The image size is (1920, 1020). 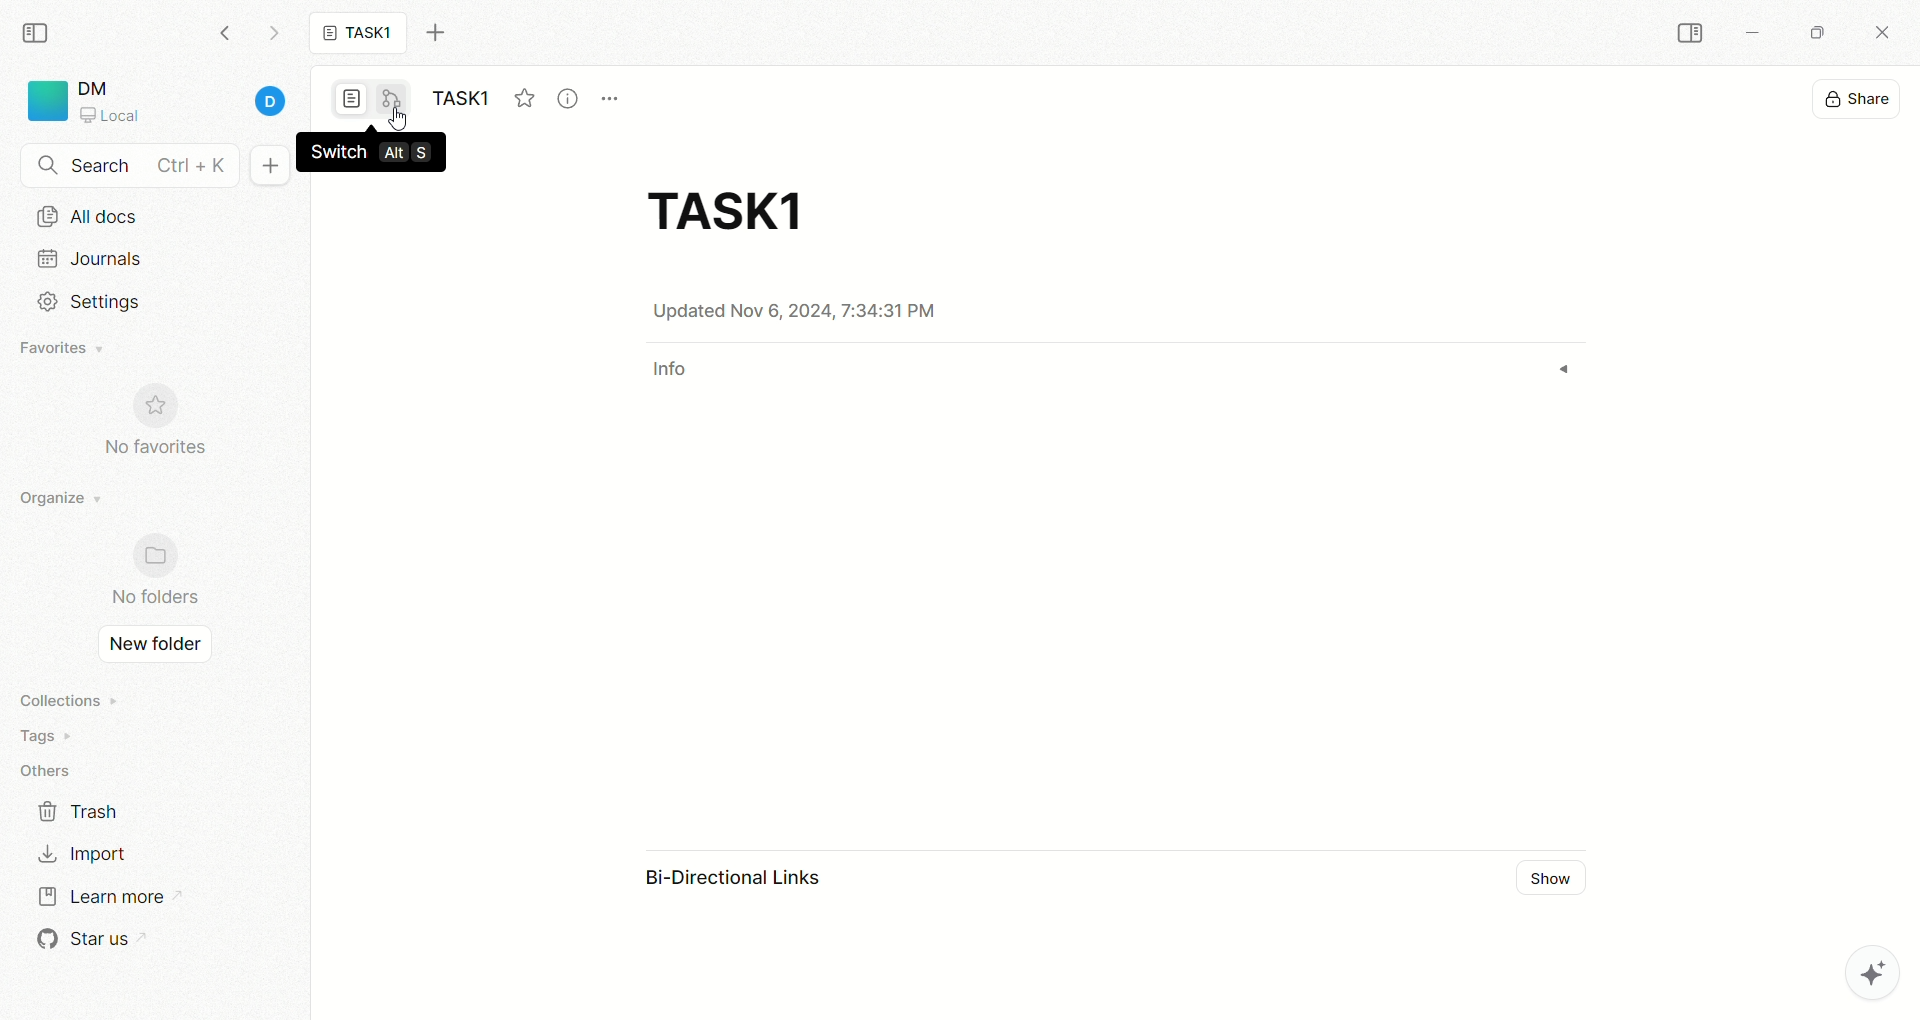 What do you see at coordinates (751, 881) in the screenshot?
I see `bi-directional link` at bounding box center [751, 881].